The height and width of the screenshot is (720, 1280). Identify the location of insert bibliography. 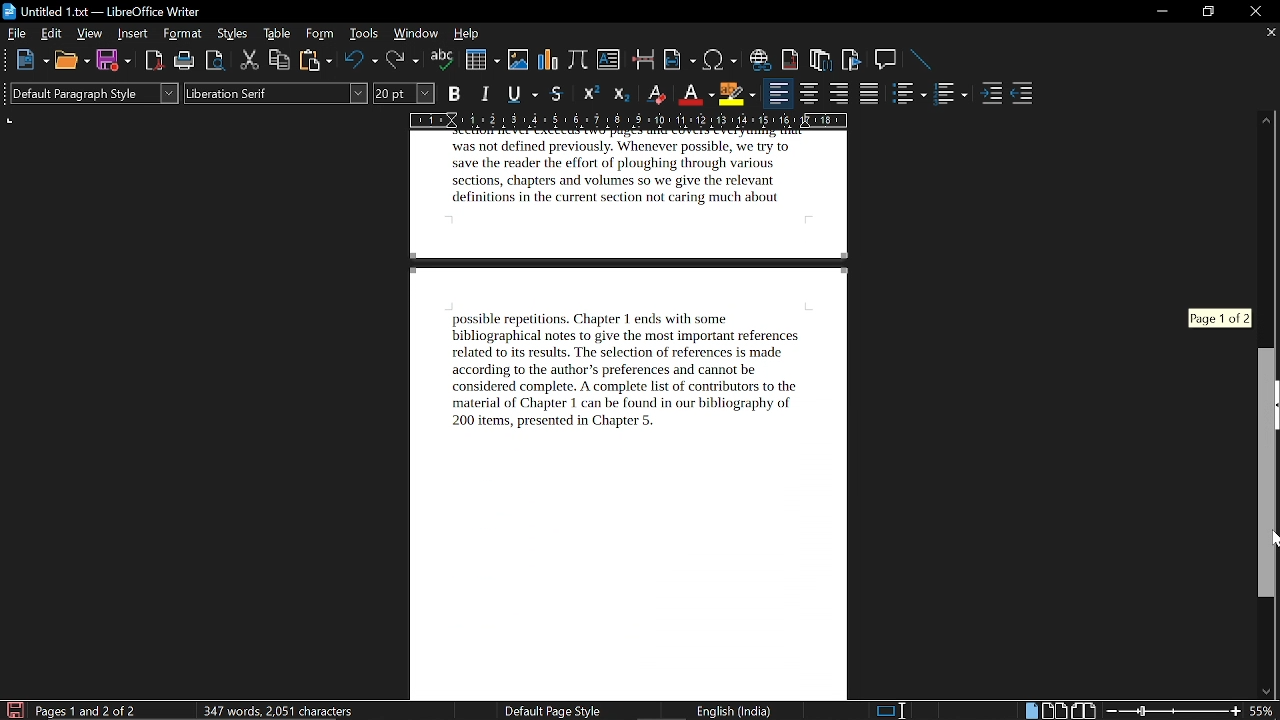
(849, 60).